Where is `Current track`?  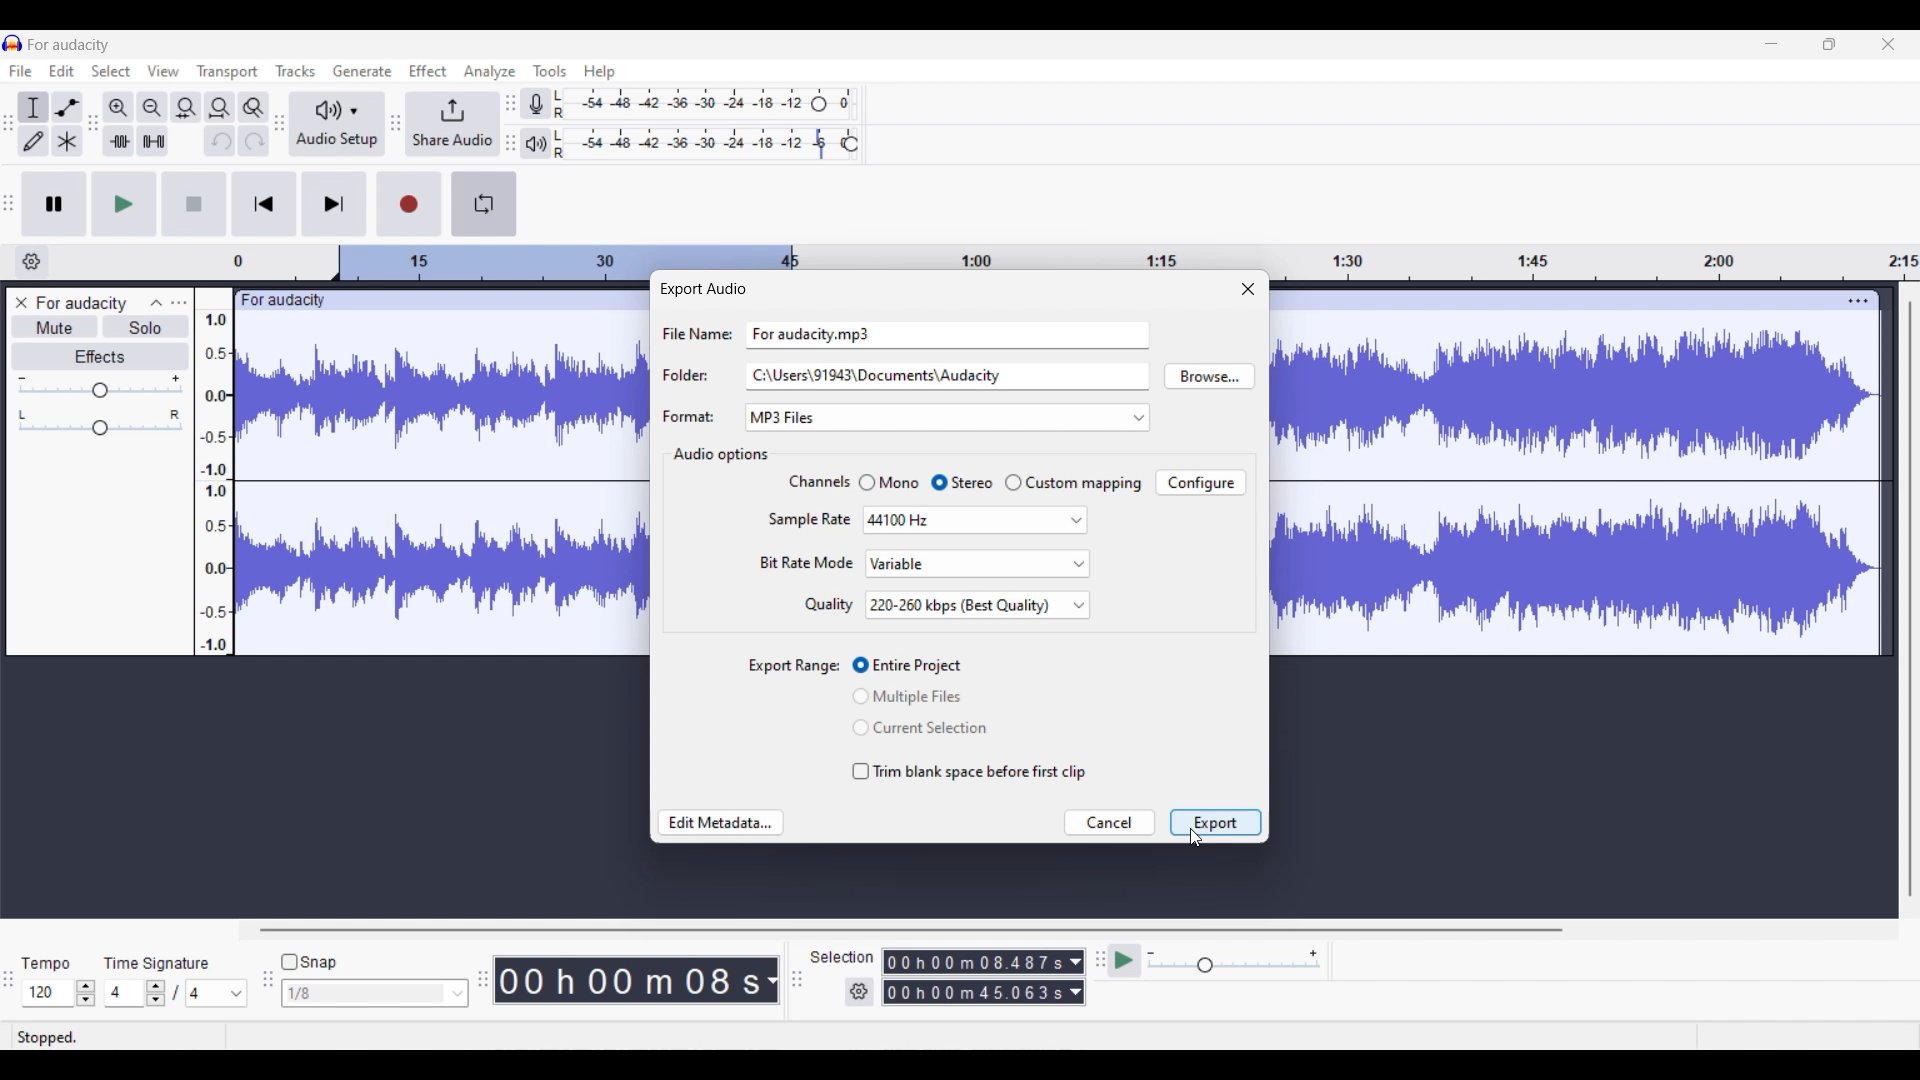
Current track is located at coordinates (1558, 473).